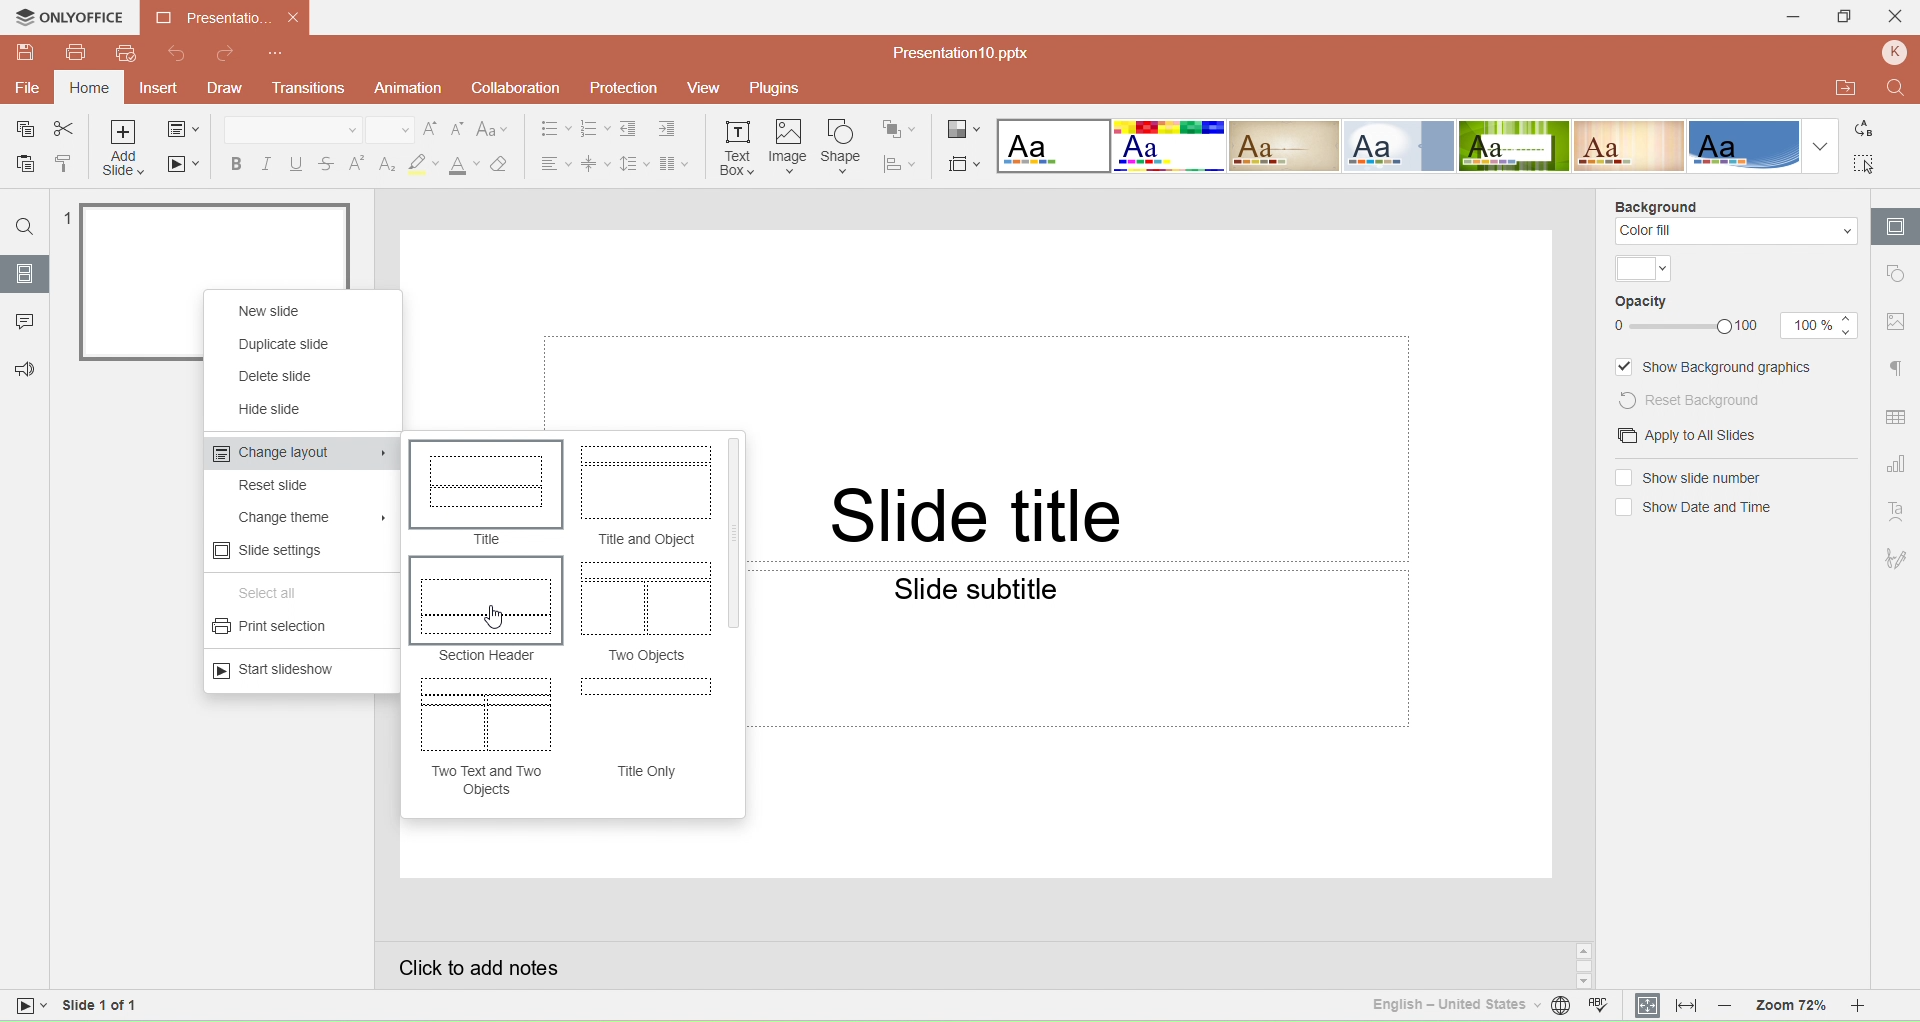 The image size is (1920, 1022). What do you see at coordinates (327, 162) in the screenshot?
I see `Strike through` at bounding box center [327, 162].